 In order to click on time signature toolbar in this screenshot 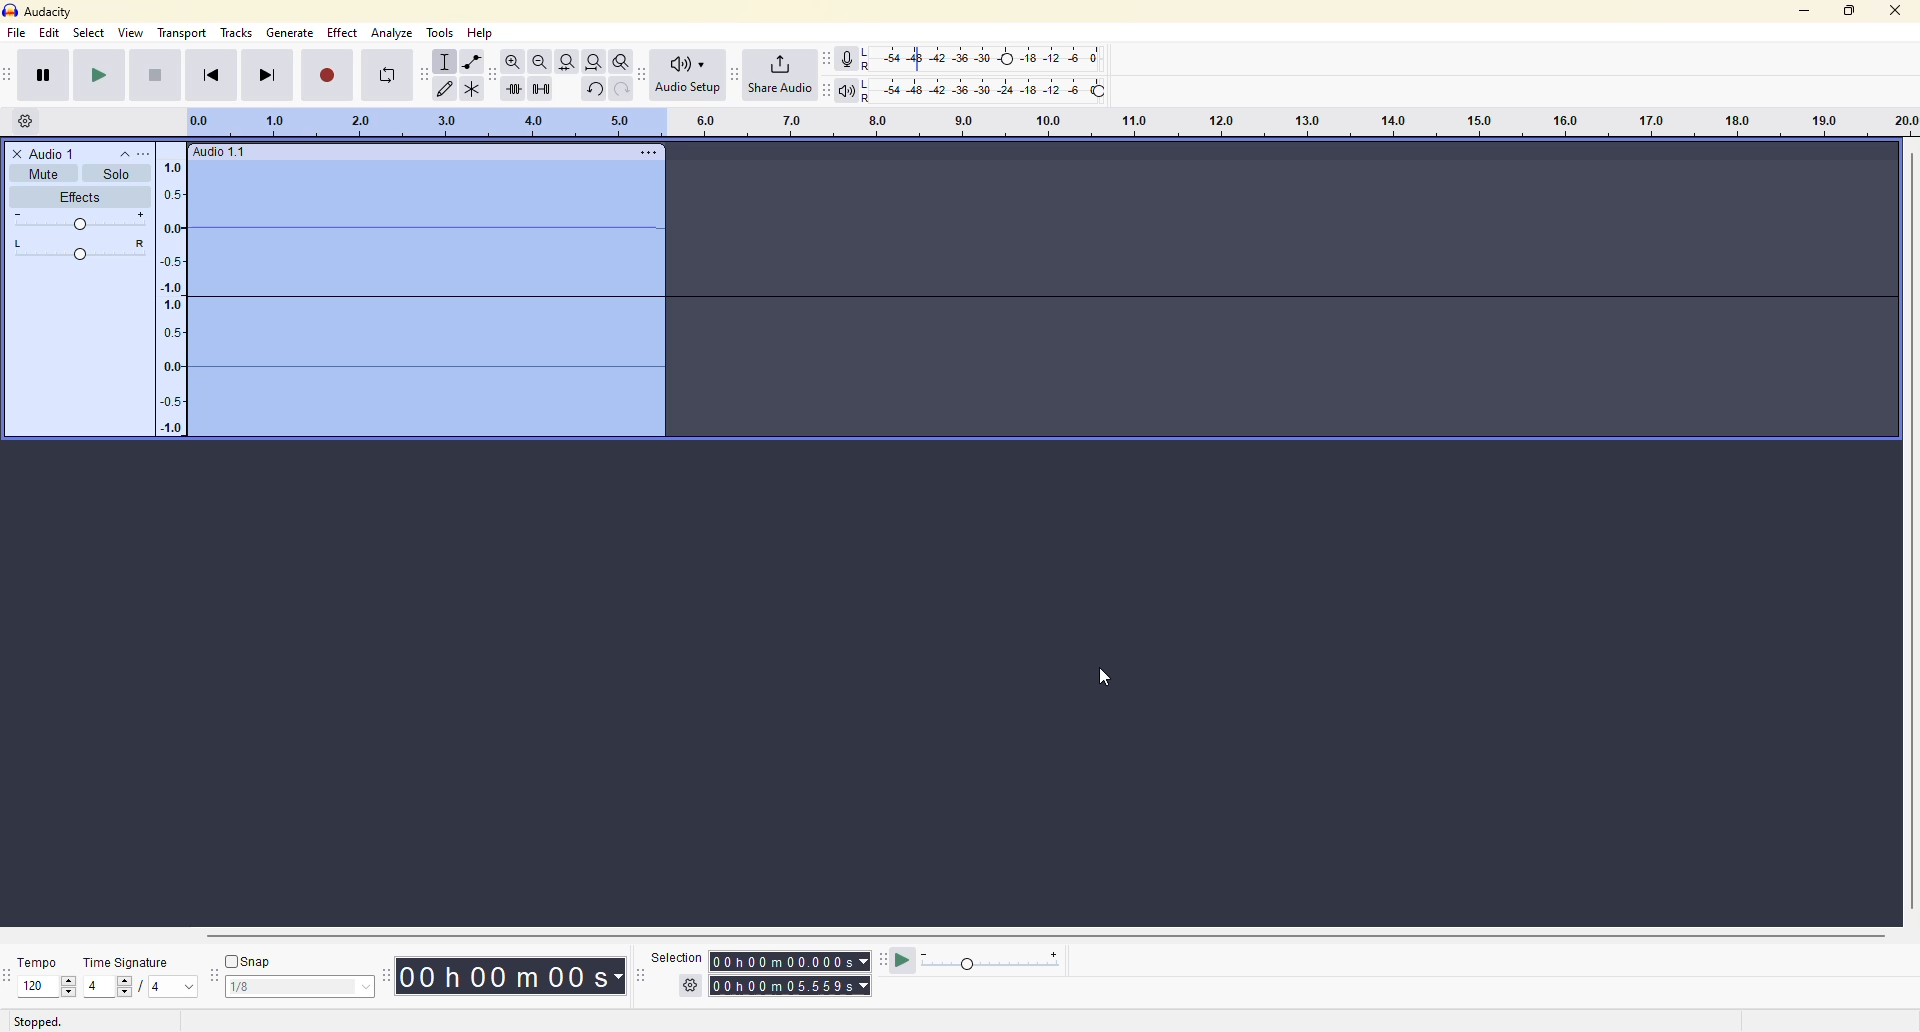, I will do `click(8, 976)`.